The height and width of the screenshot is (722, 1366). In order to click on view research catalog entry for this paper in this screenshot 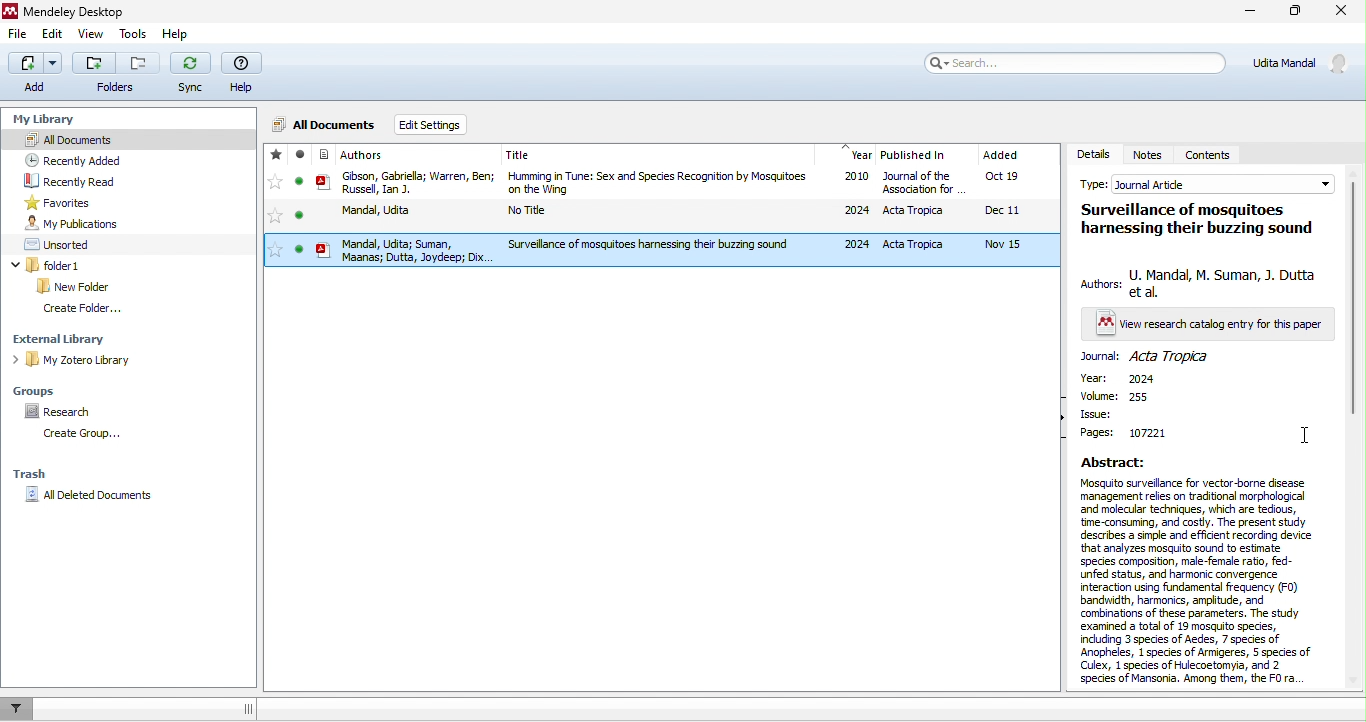, I will do `click(1209, 326)`.